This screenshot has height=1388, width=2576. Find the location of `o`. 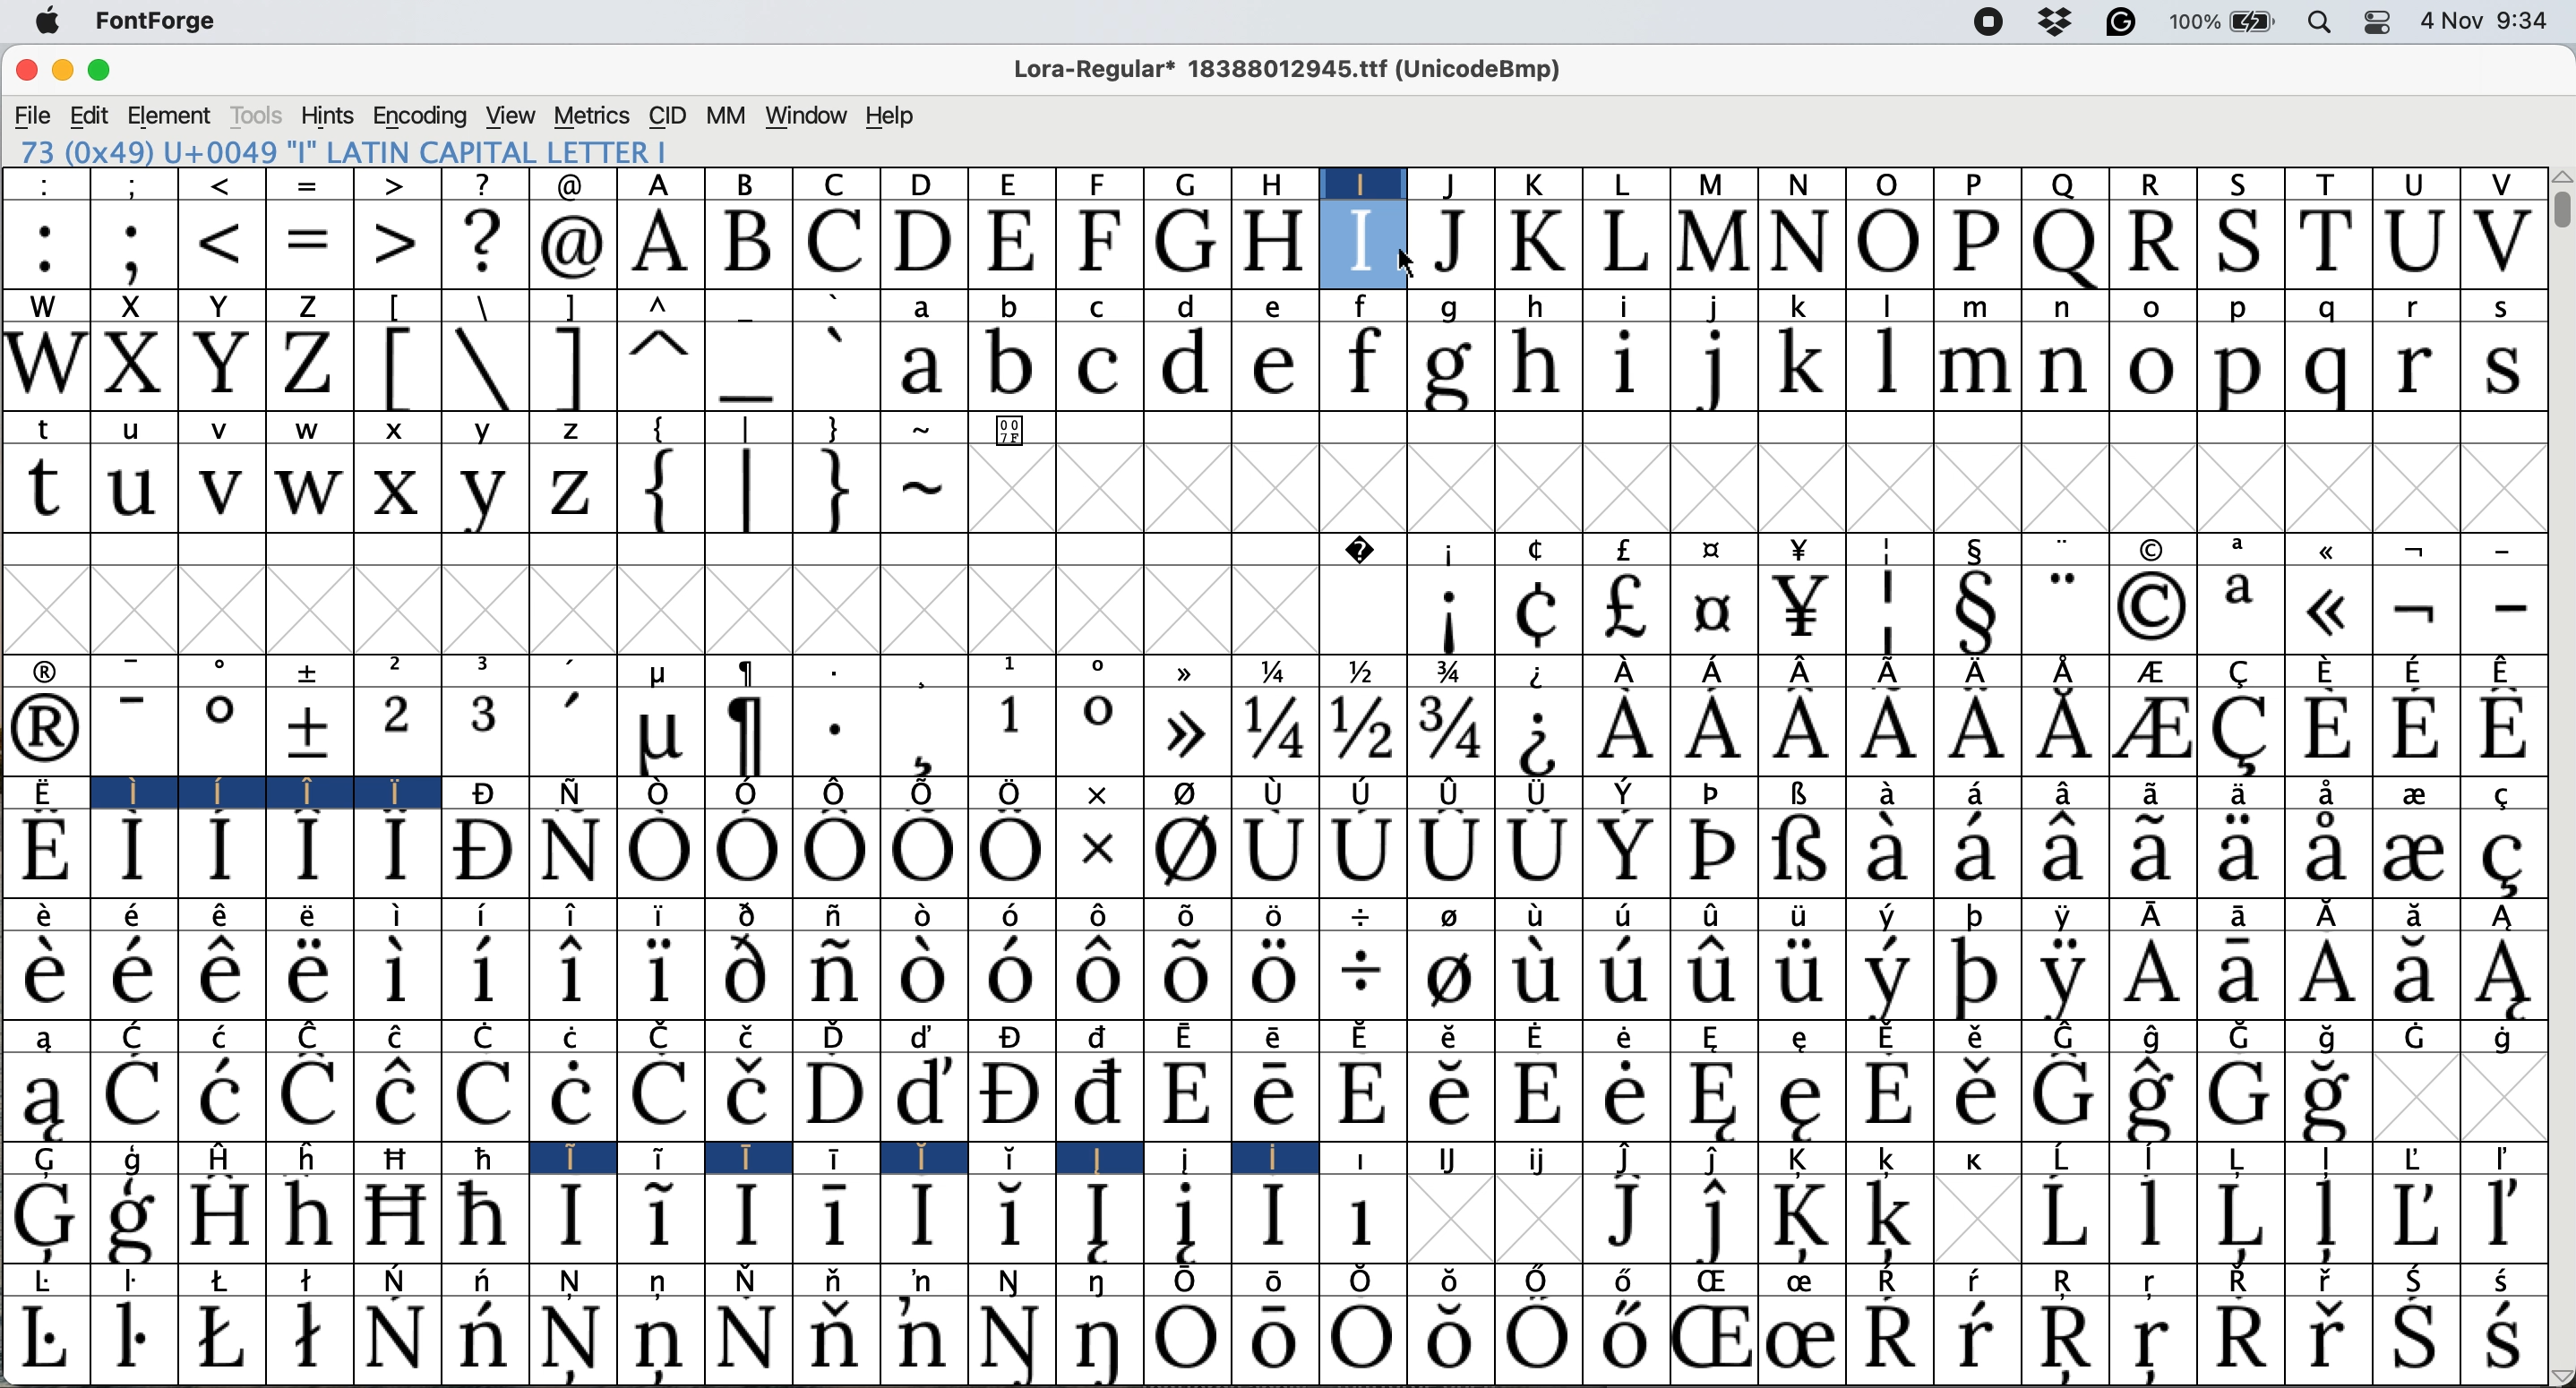

o is located at coordinates (2153, 307).